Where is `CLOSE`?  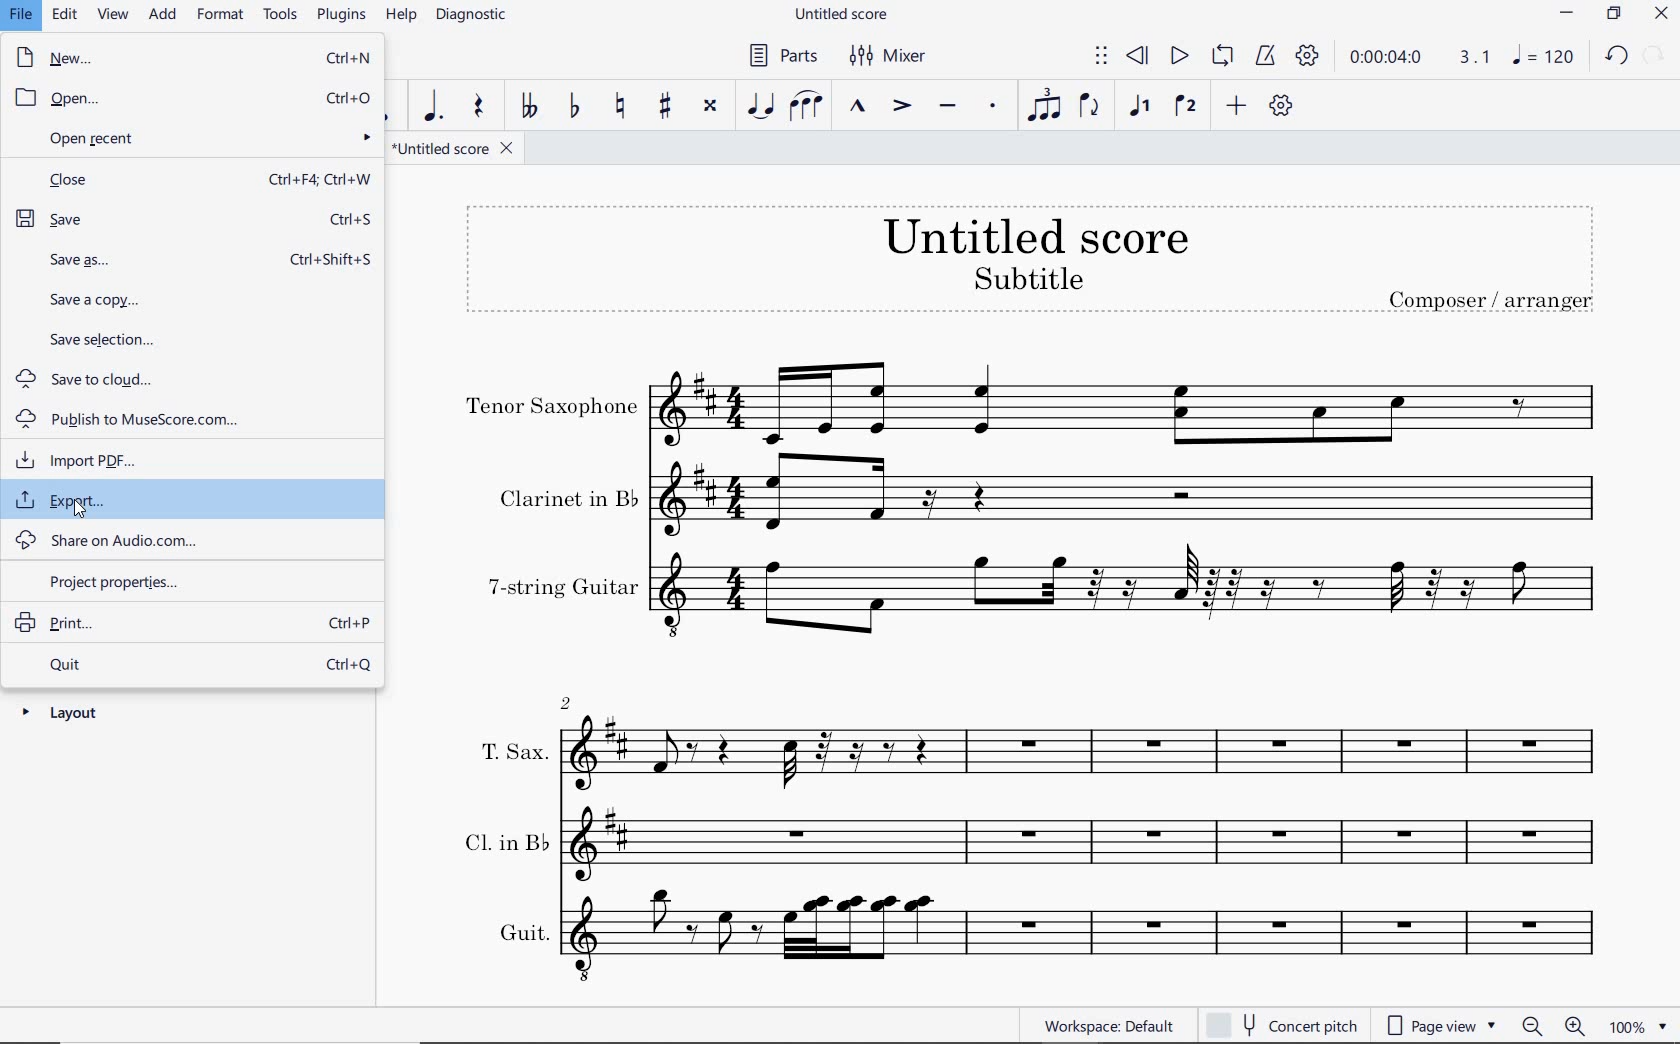 CLOSE is located at coordinates (1661, 13).